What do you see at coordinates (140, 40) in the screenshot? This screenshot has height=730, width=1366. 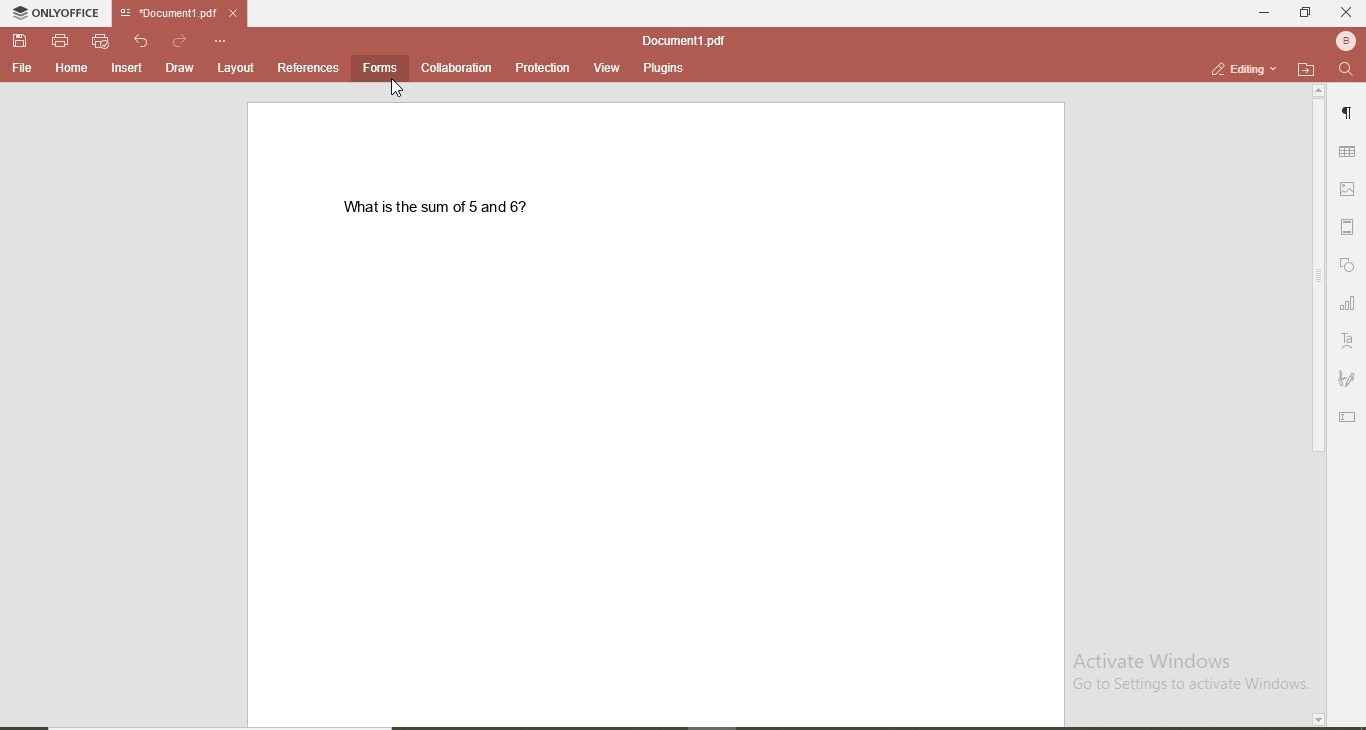 I see `undo` at bounding box center [140, 40].